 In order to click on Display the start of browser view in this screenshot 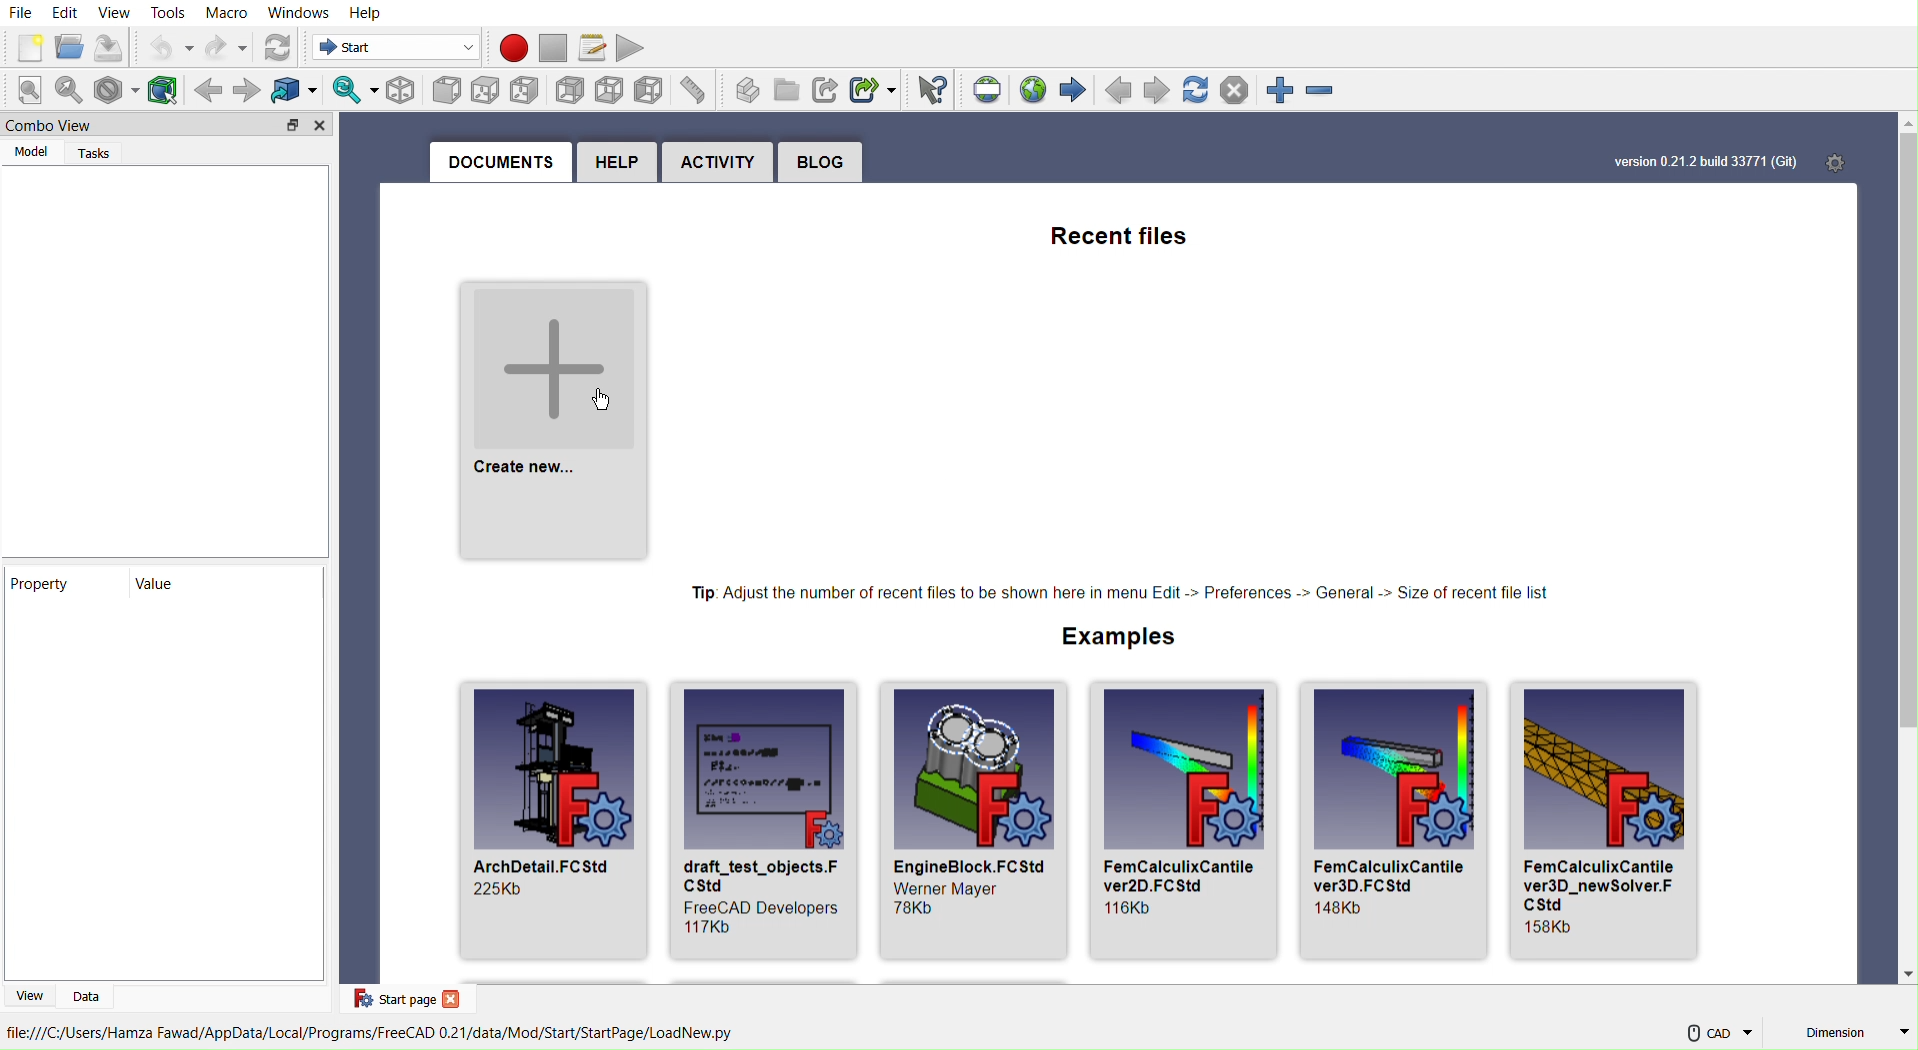, I will do `click(1077, 89)`.